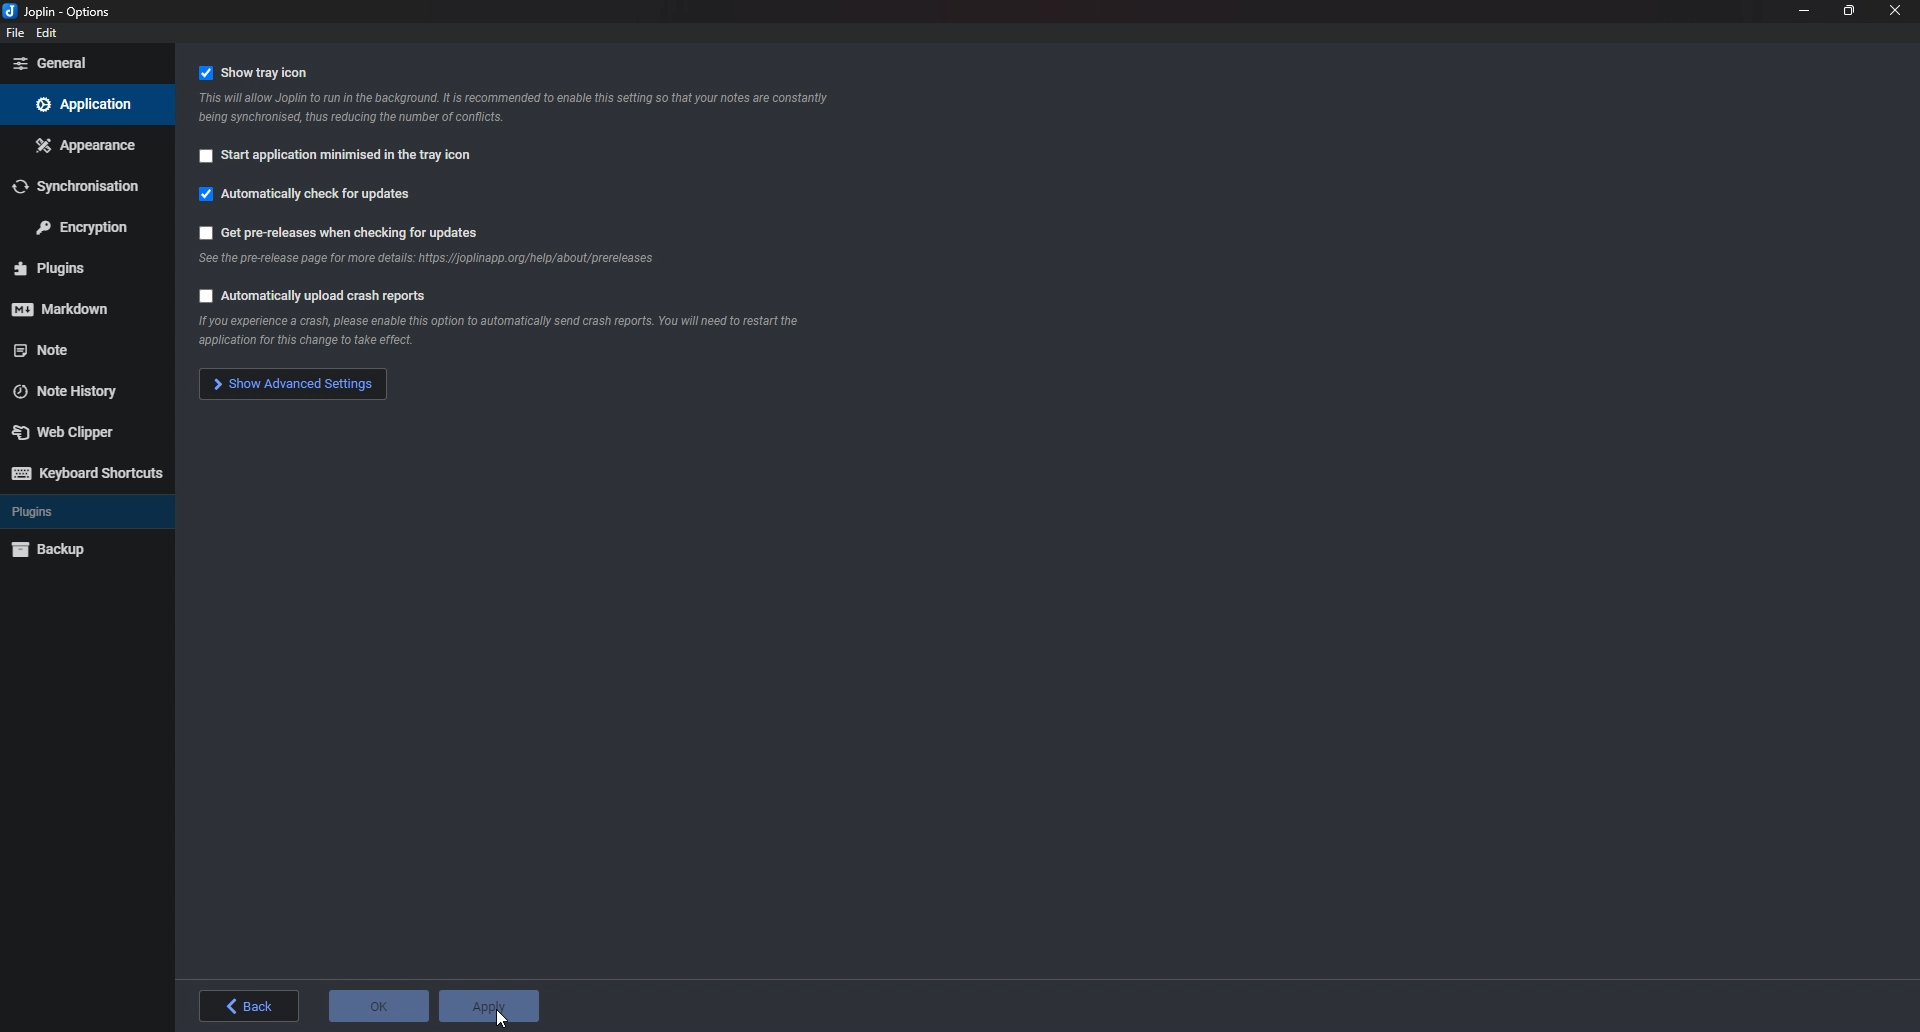 The image size is (1920, 1032). I want to click on Appearance, so click(85, 144).